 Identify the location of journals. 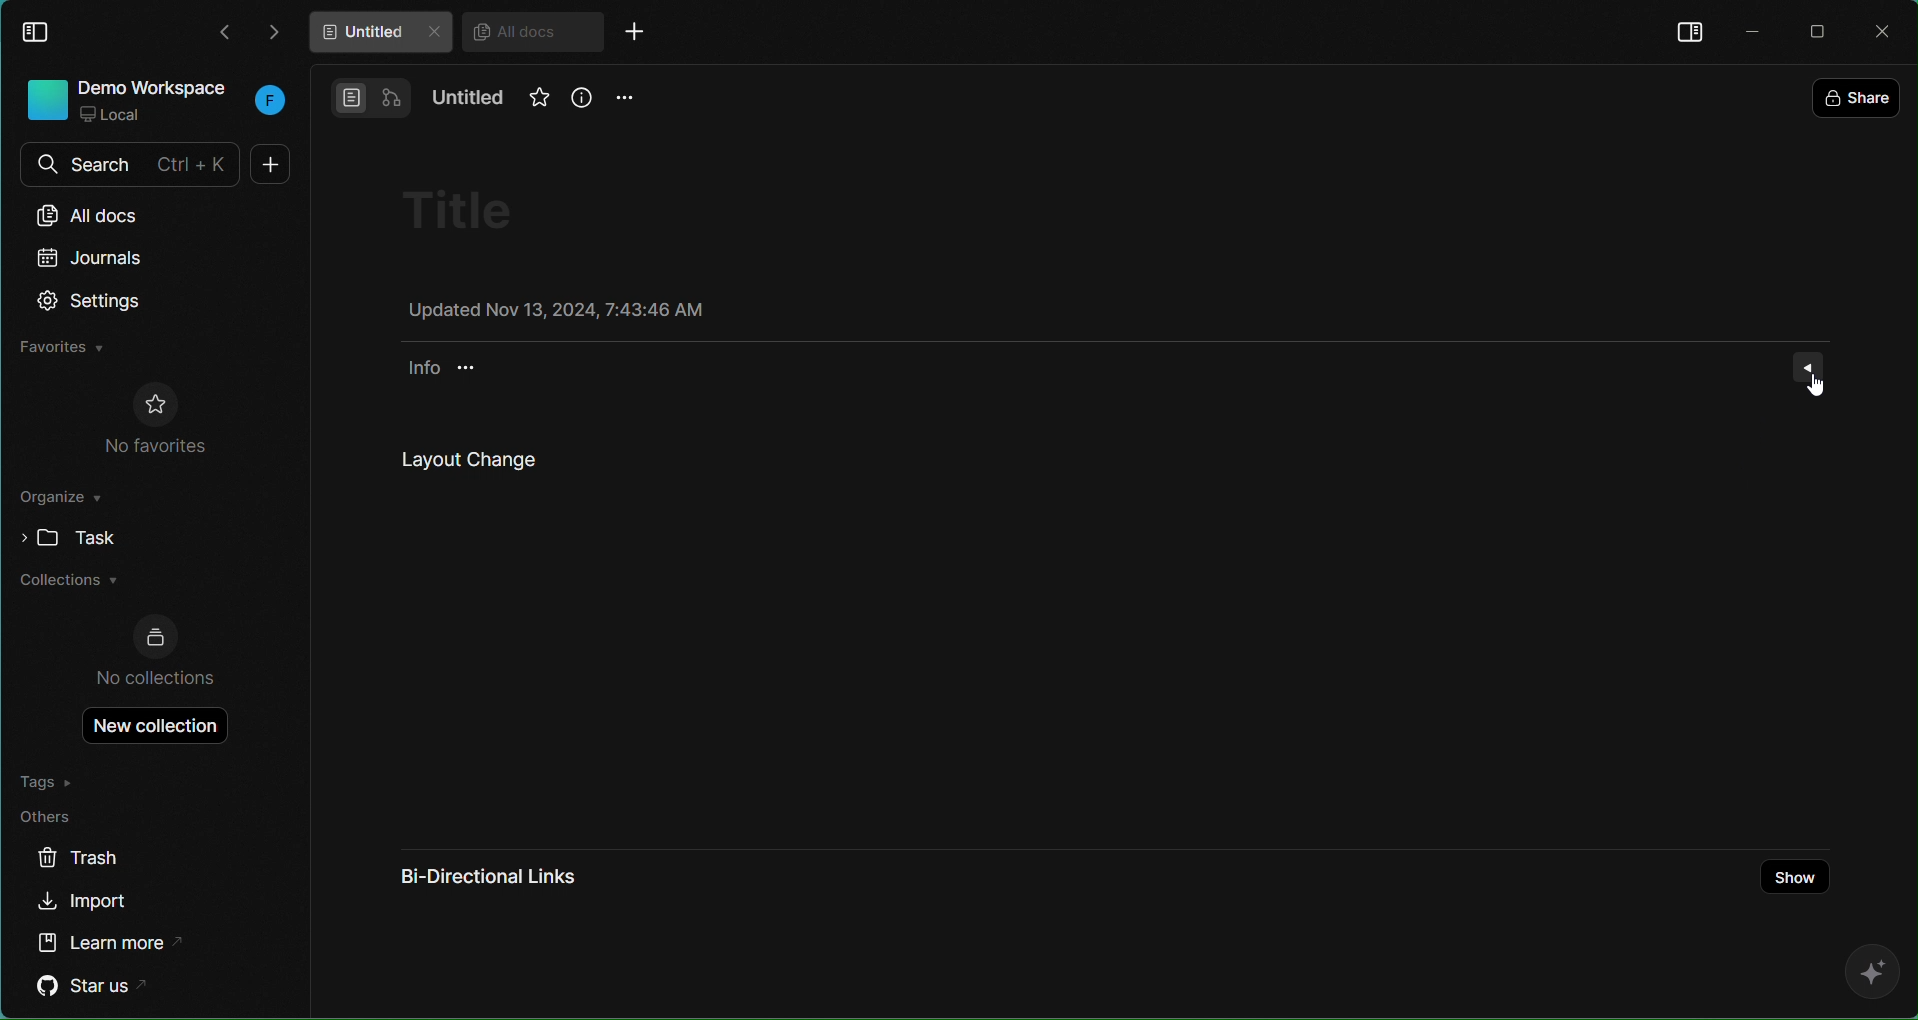
(92, 258).